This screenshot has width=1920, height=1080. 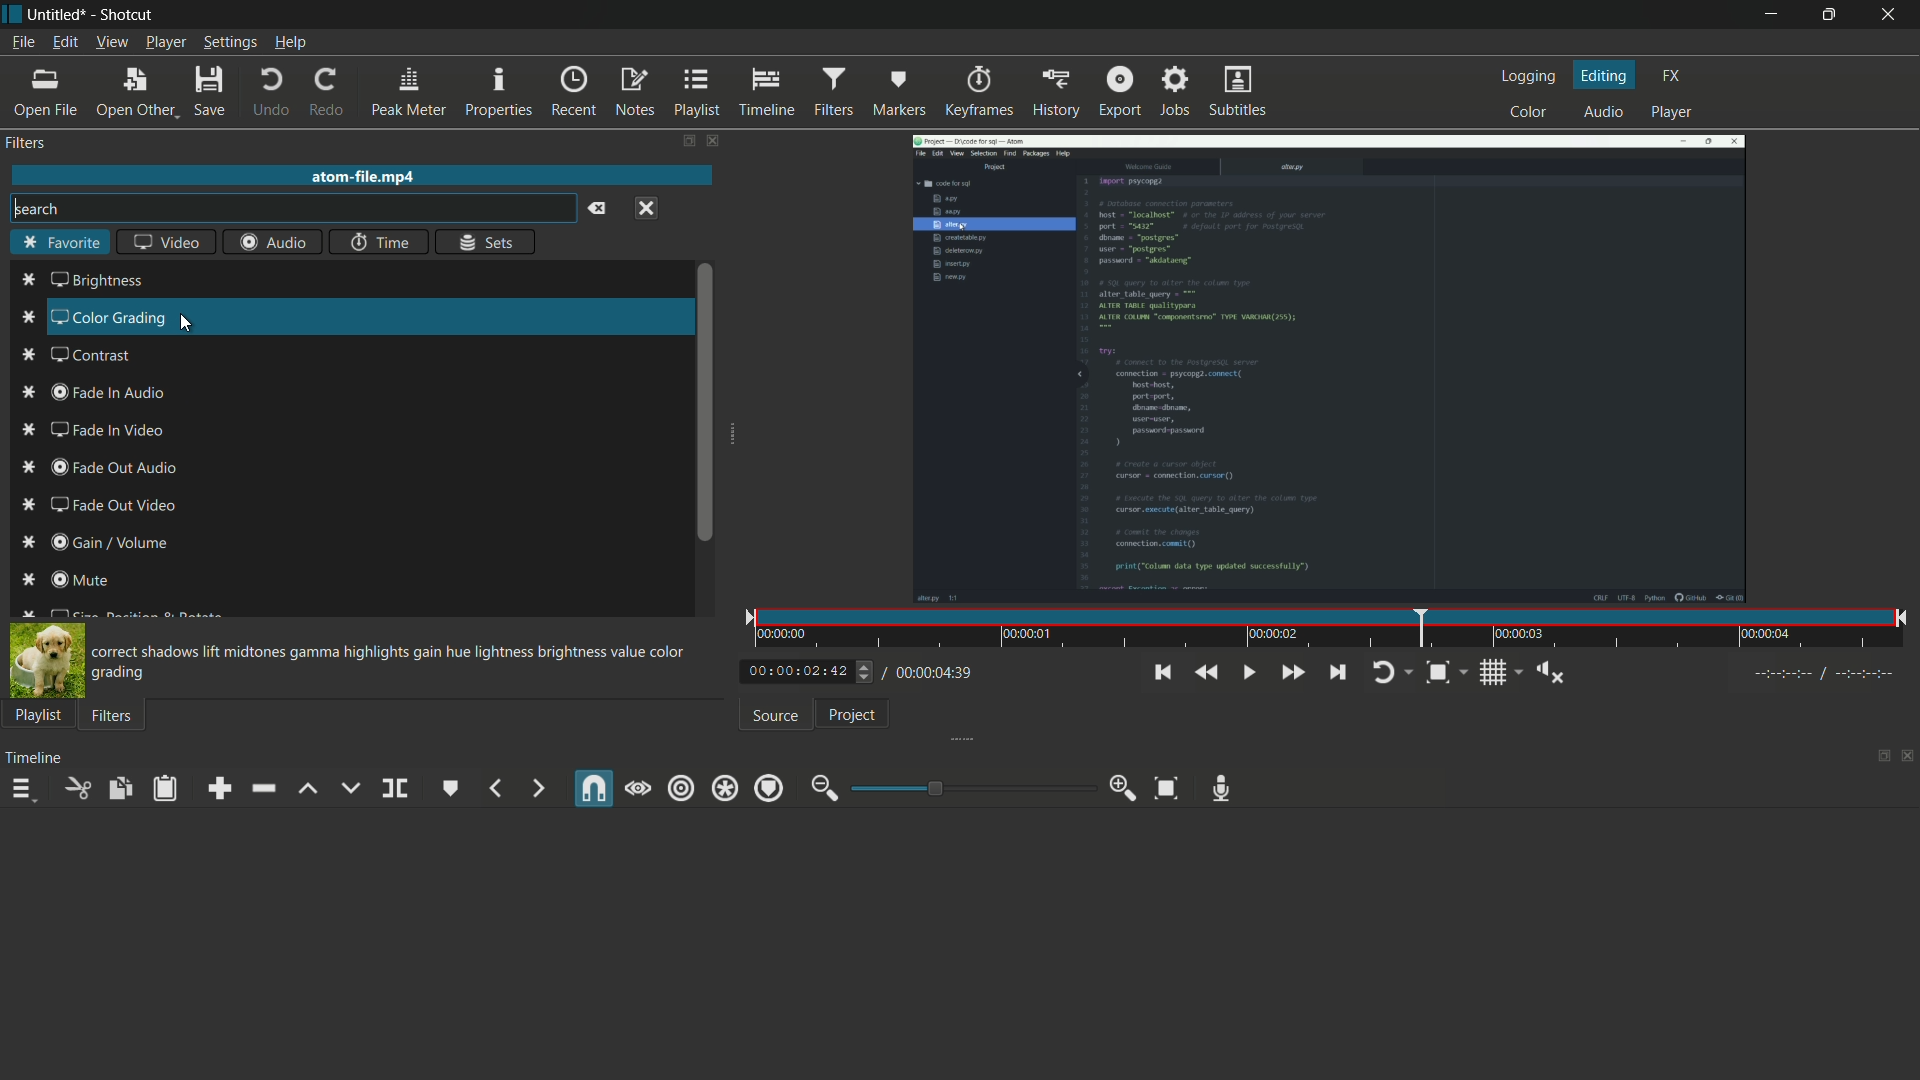 What do you see at coordinates (451, 788) in the screenshot?
I see `create or edit marker` at bounding box center [451, 788].